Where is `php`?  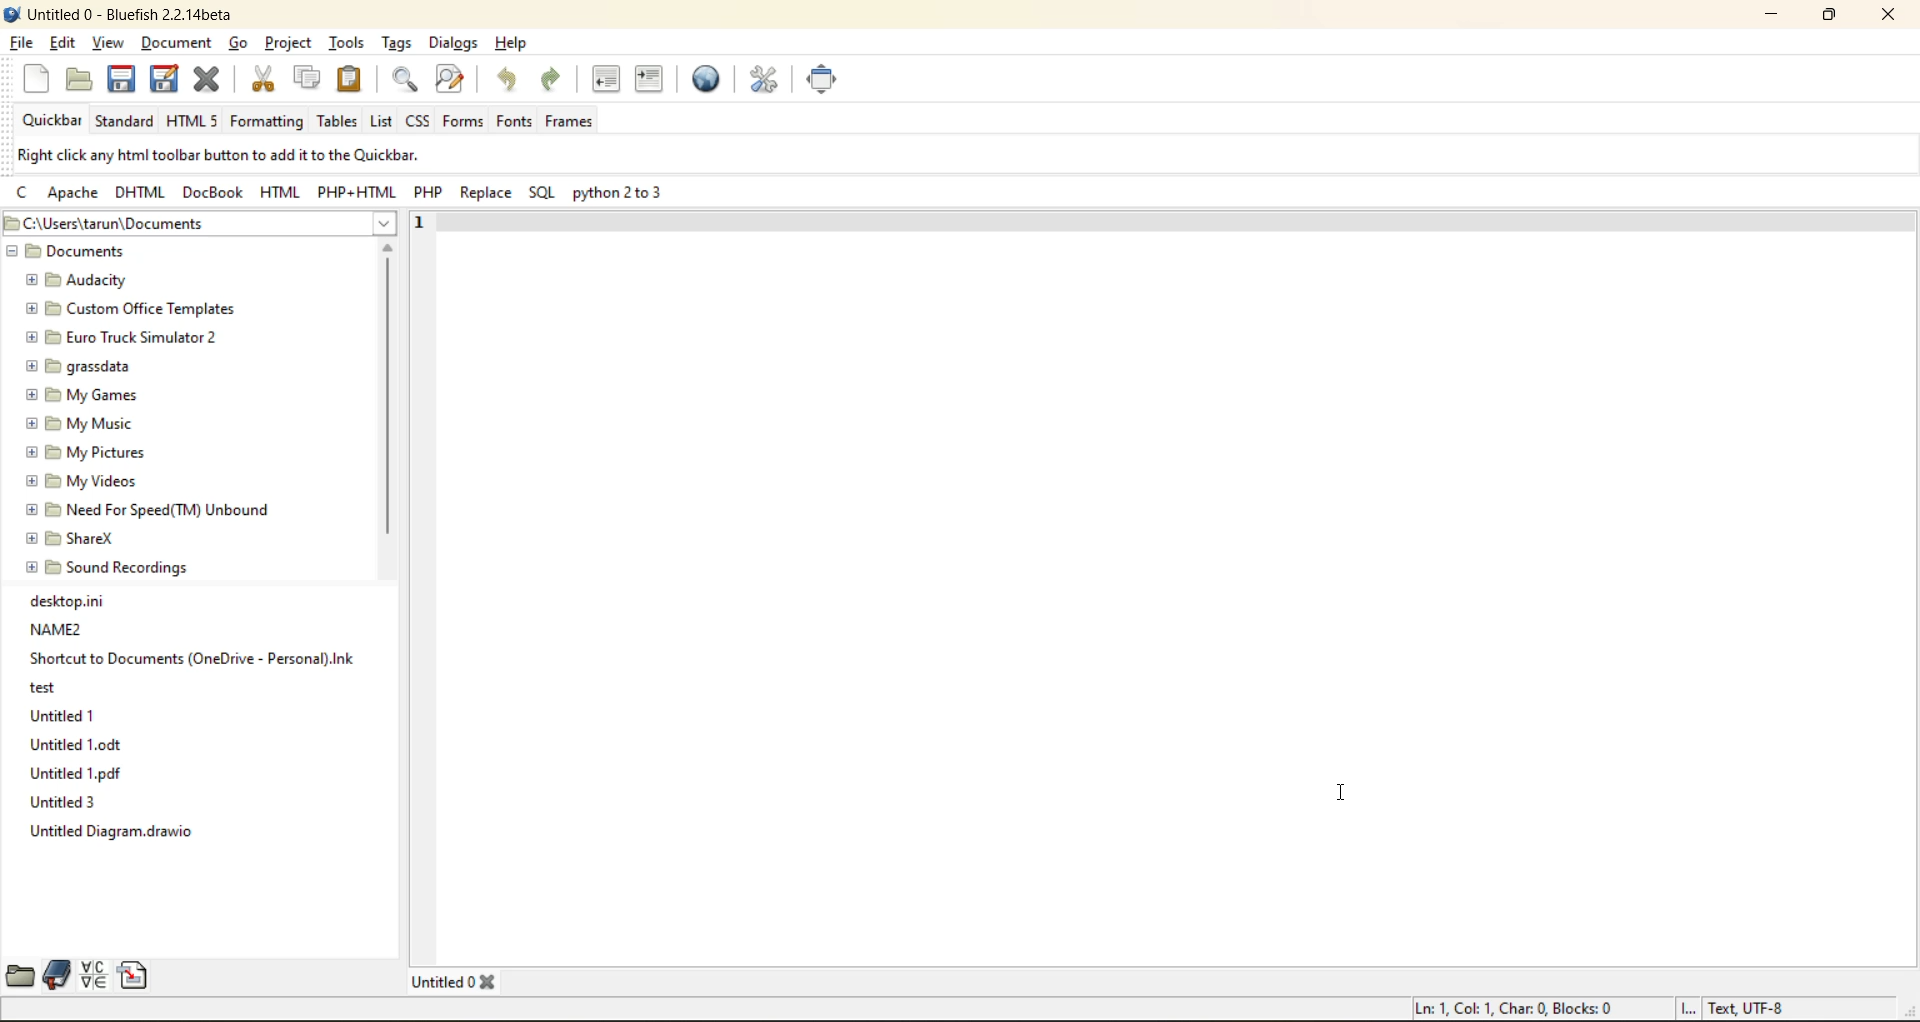
php is located at coordinates (429, 194).